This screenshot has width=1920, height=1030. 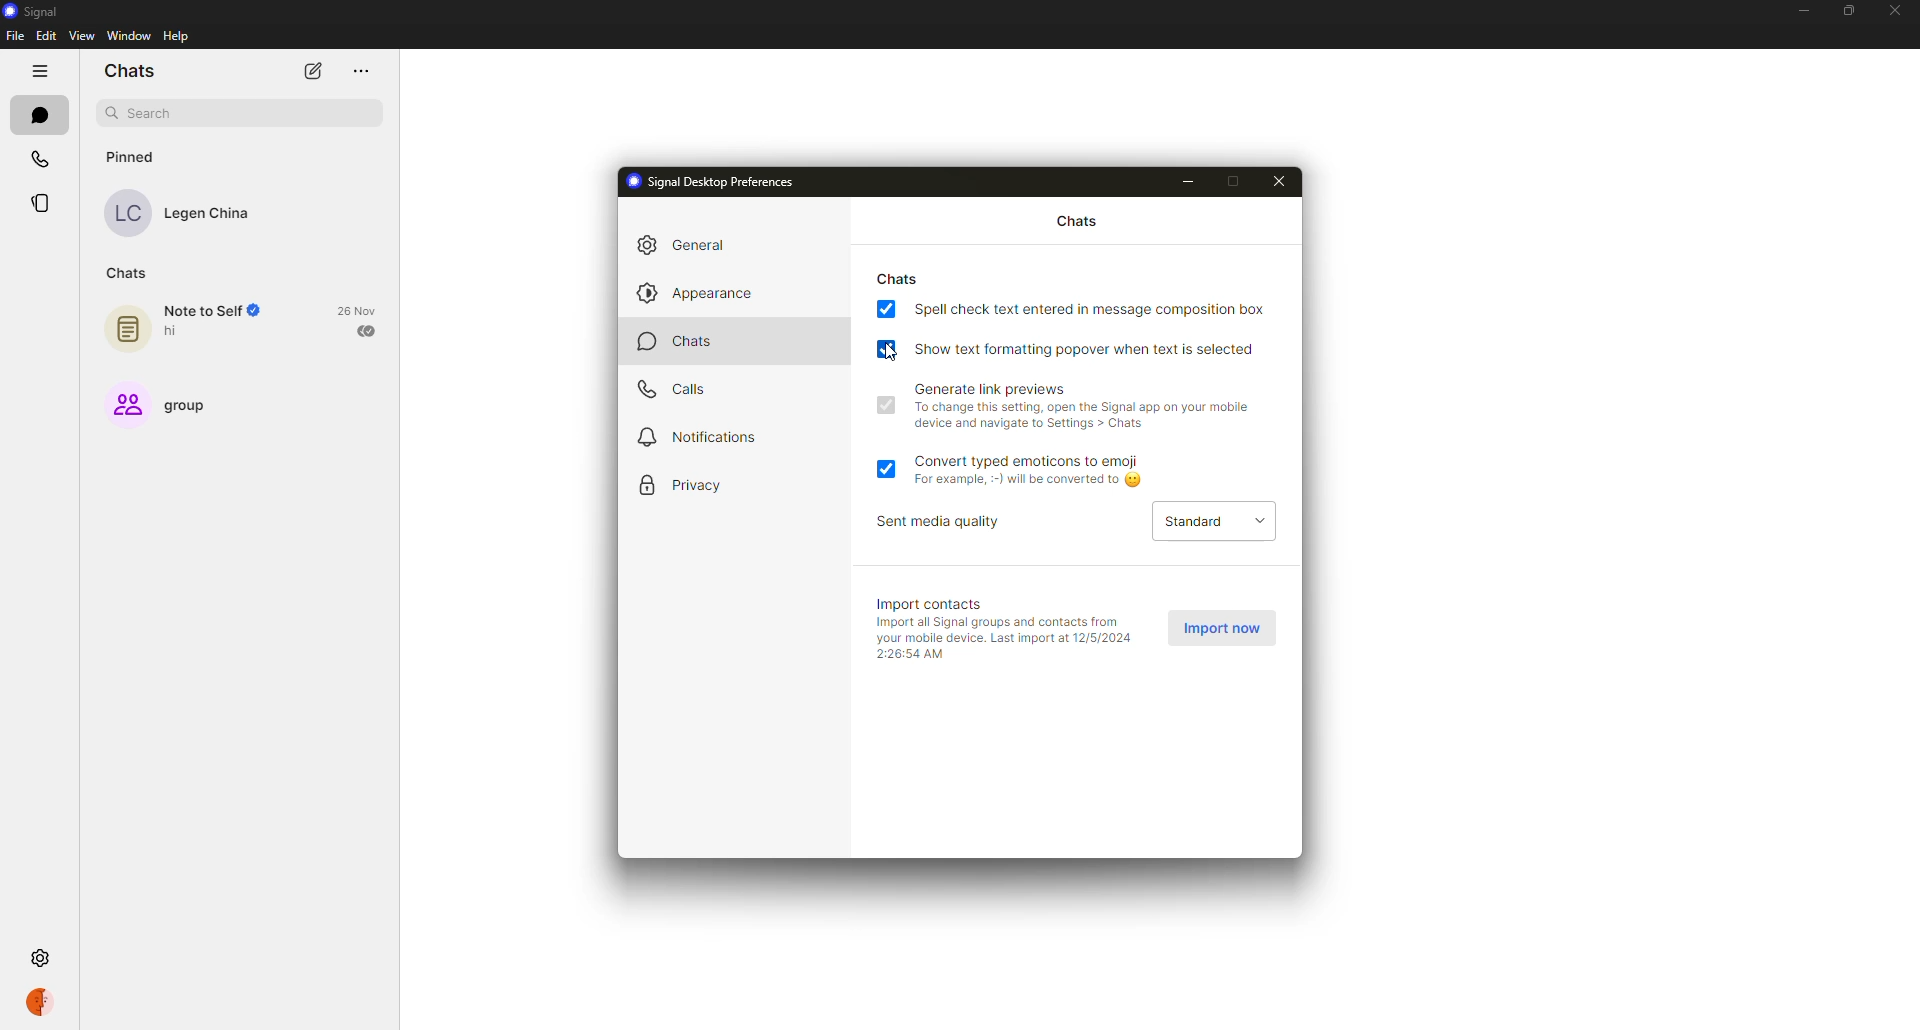 What do you see at coordinates (703, 438) in the screenshot?
I see `notifications` at bounding box center [703, 438].